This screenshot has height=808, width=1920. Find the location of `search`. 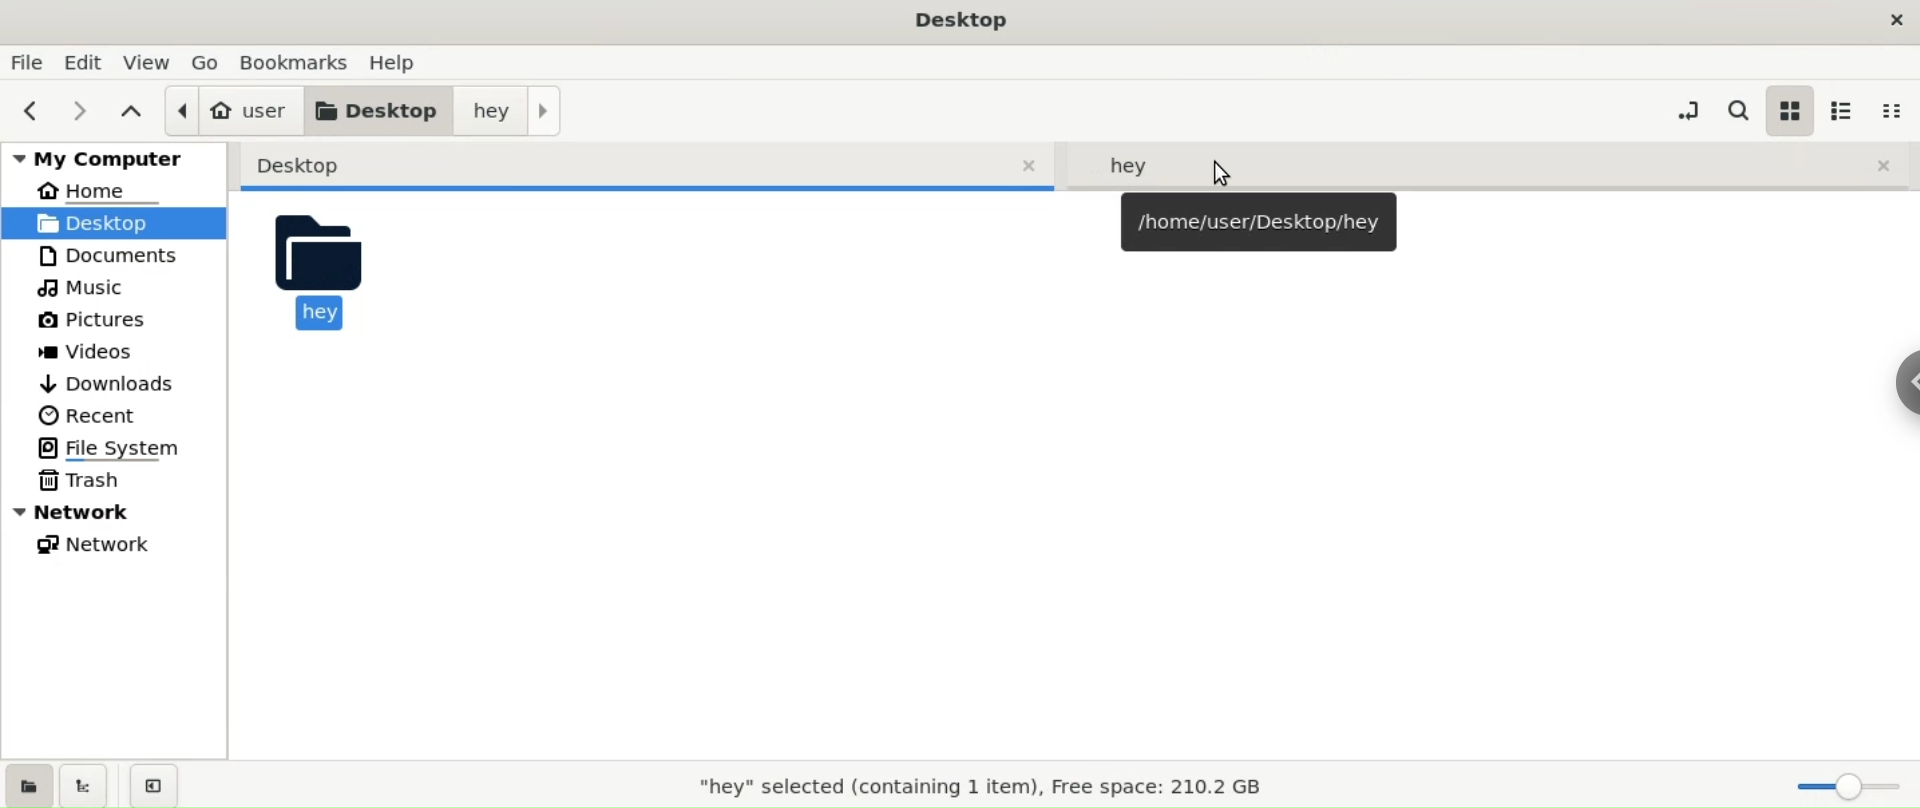

search is located at coordinates (1738, 111).